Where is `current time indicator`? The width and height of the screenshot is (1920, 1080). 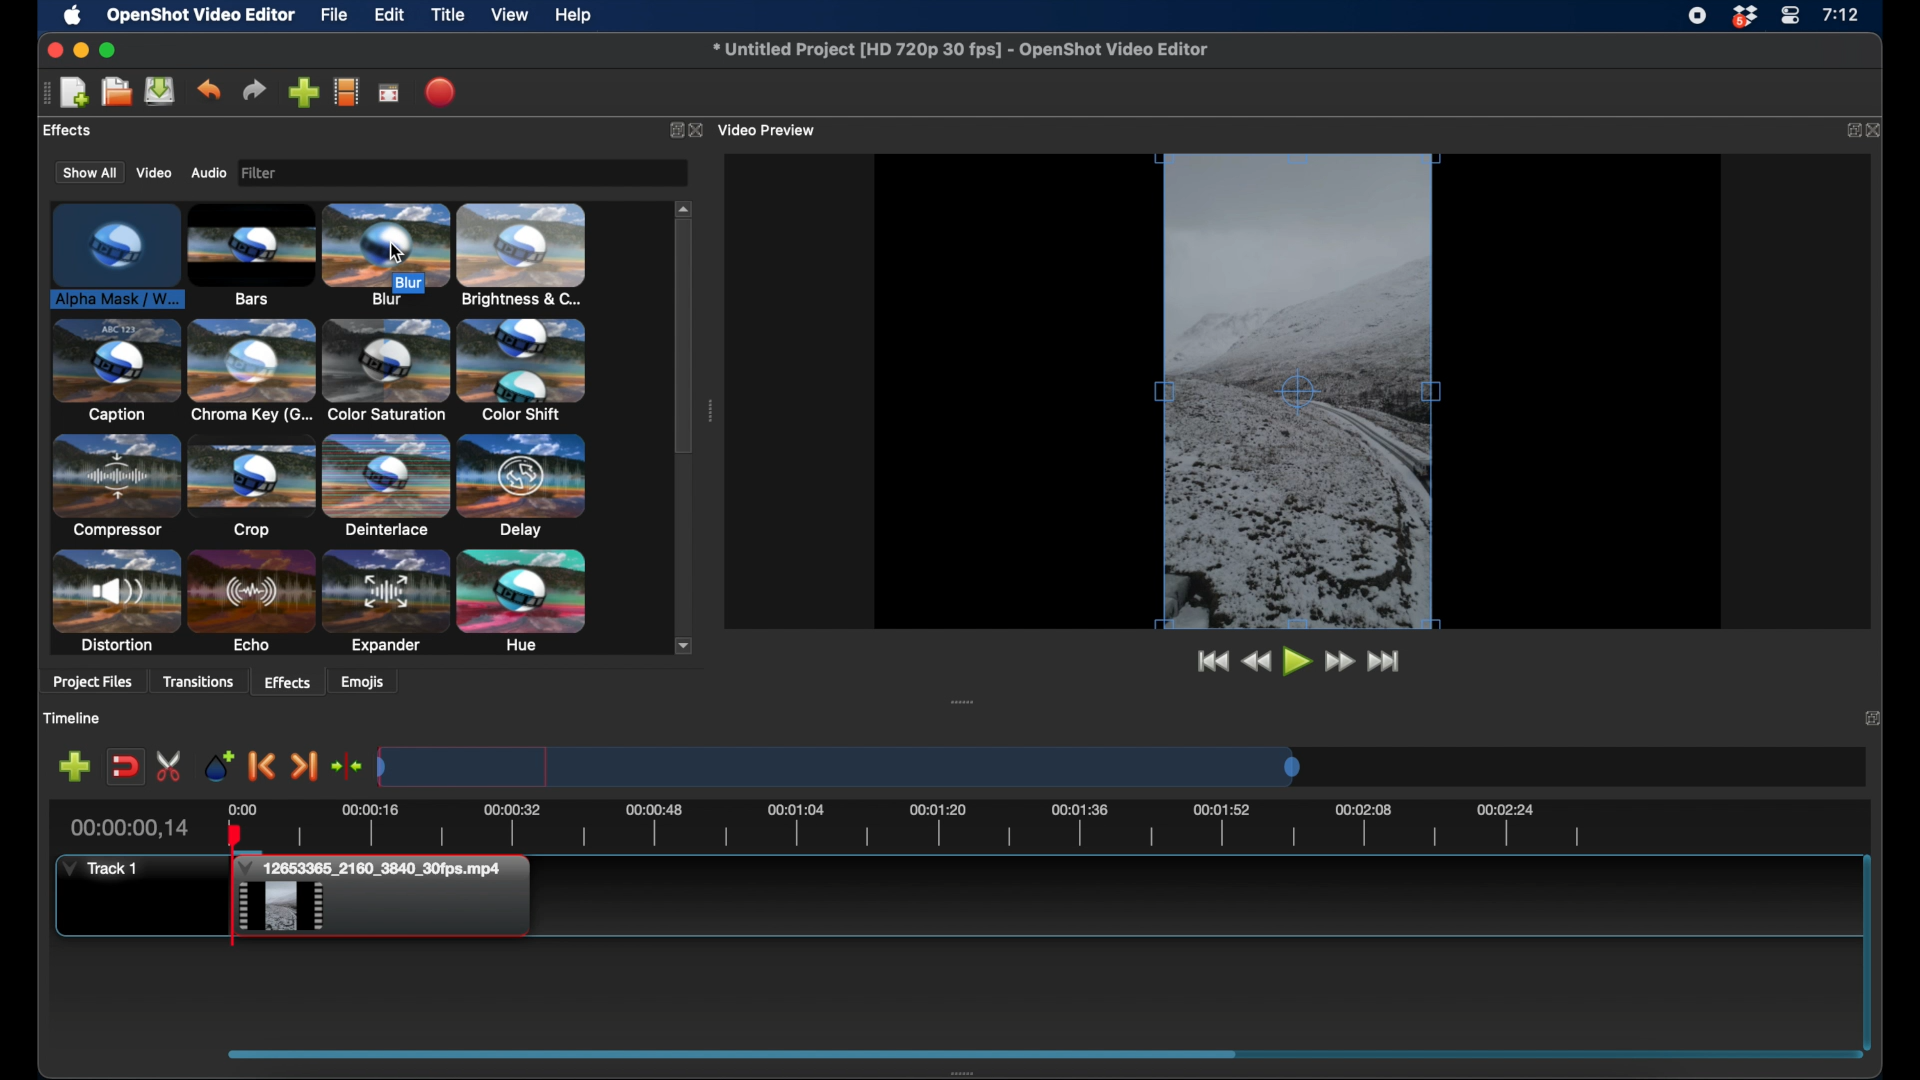 current time indicator is located at coordinates (131, 828).